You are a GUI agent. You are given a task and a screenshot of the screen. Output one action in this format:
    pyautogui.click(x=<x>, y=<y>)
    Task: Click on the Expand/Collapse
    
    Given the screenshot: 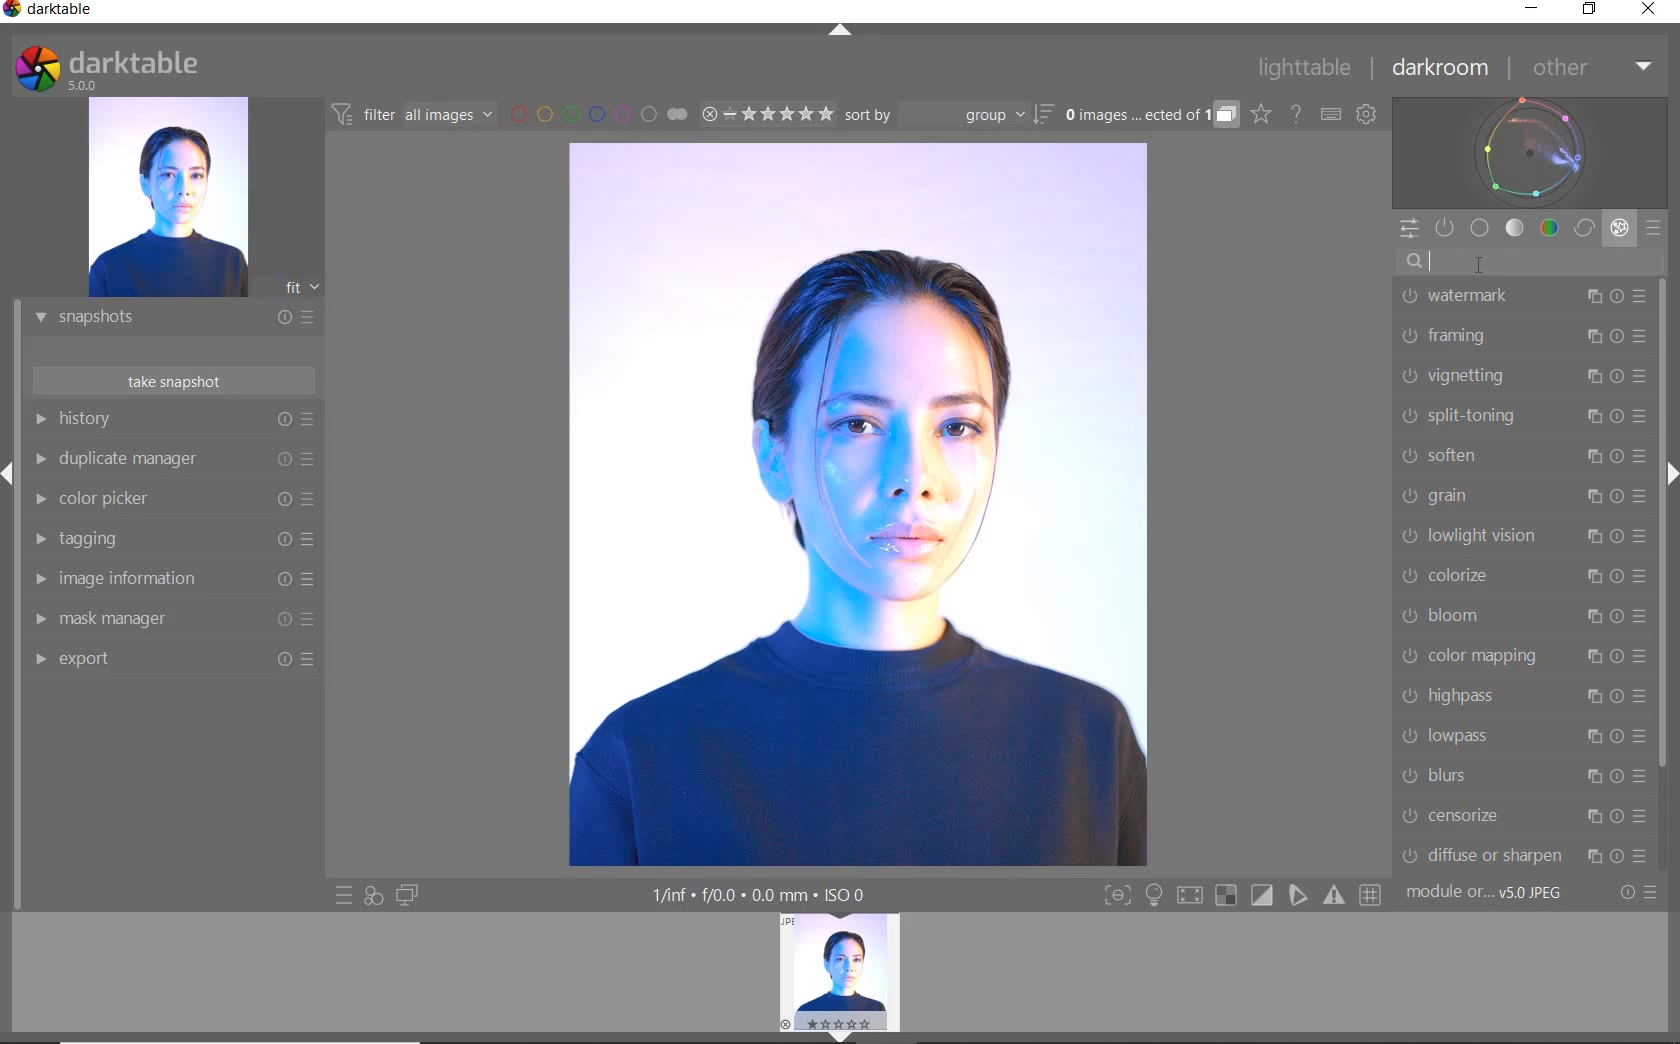 What is the action you would take?
    pyautogui.click(x=1669, y=471)
    